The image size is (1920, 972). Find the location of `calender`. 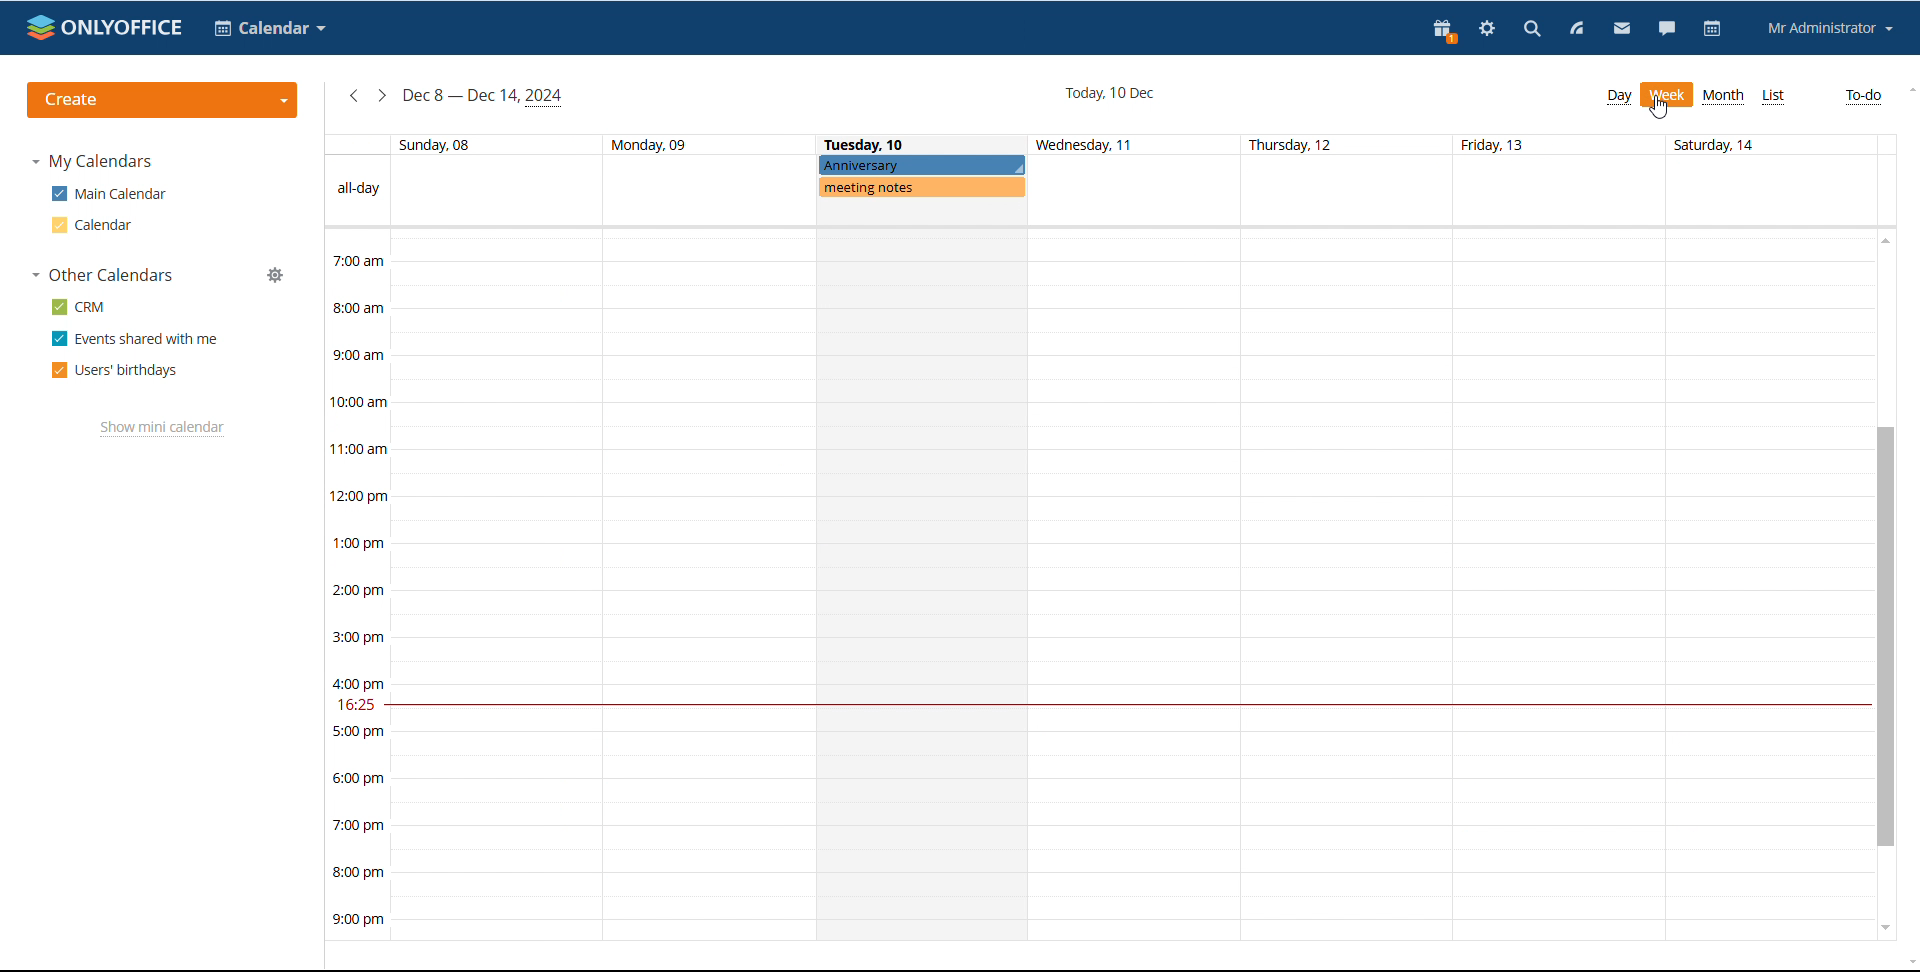

calender is located at coordinates (271, 27).